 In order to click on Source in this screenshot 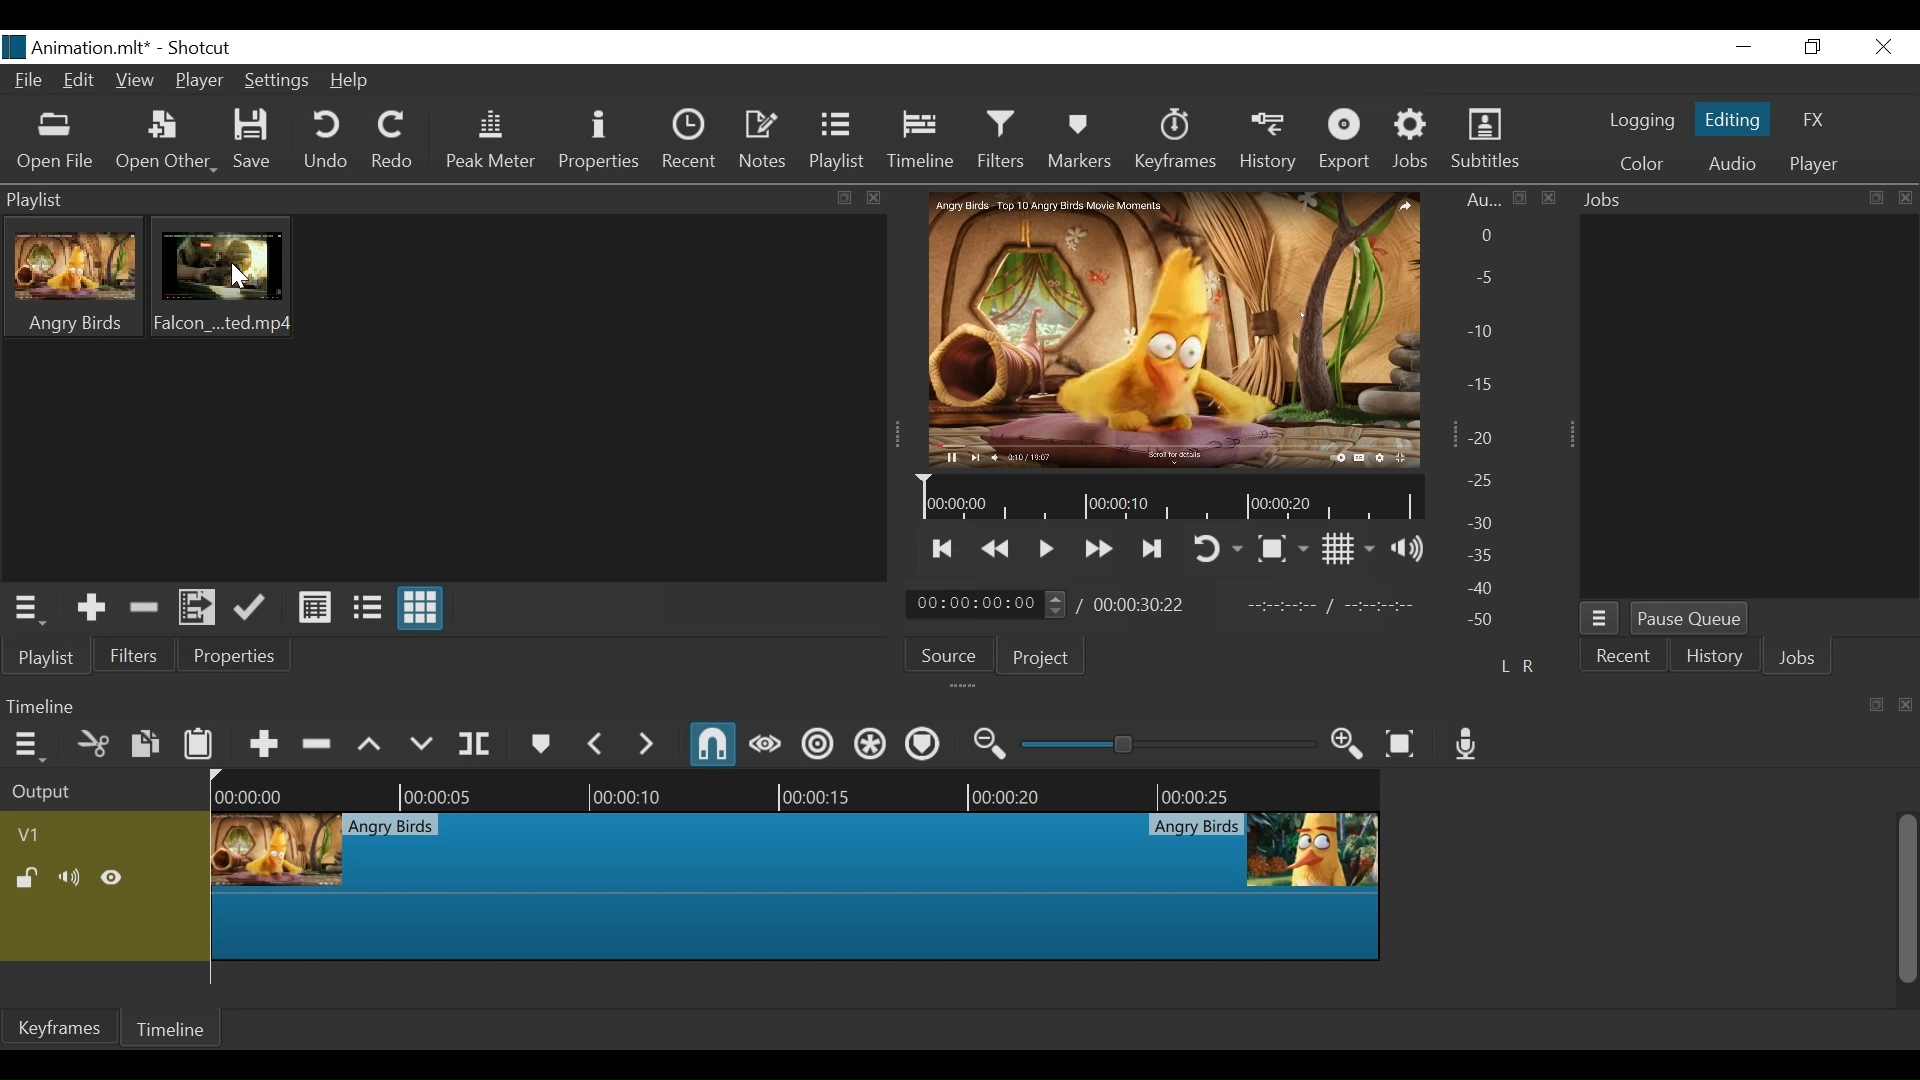, I will do `click(949, 655)`.